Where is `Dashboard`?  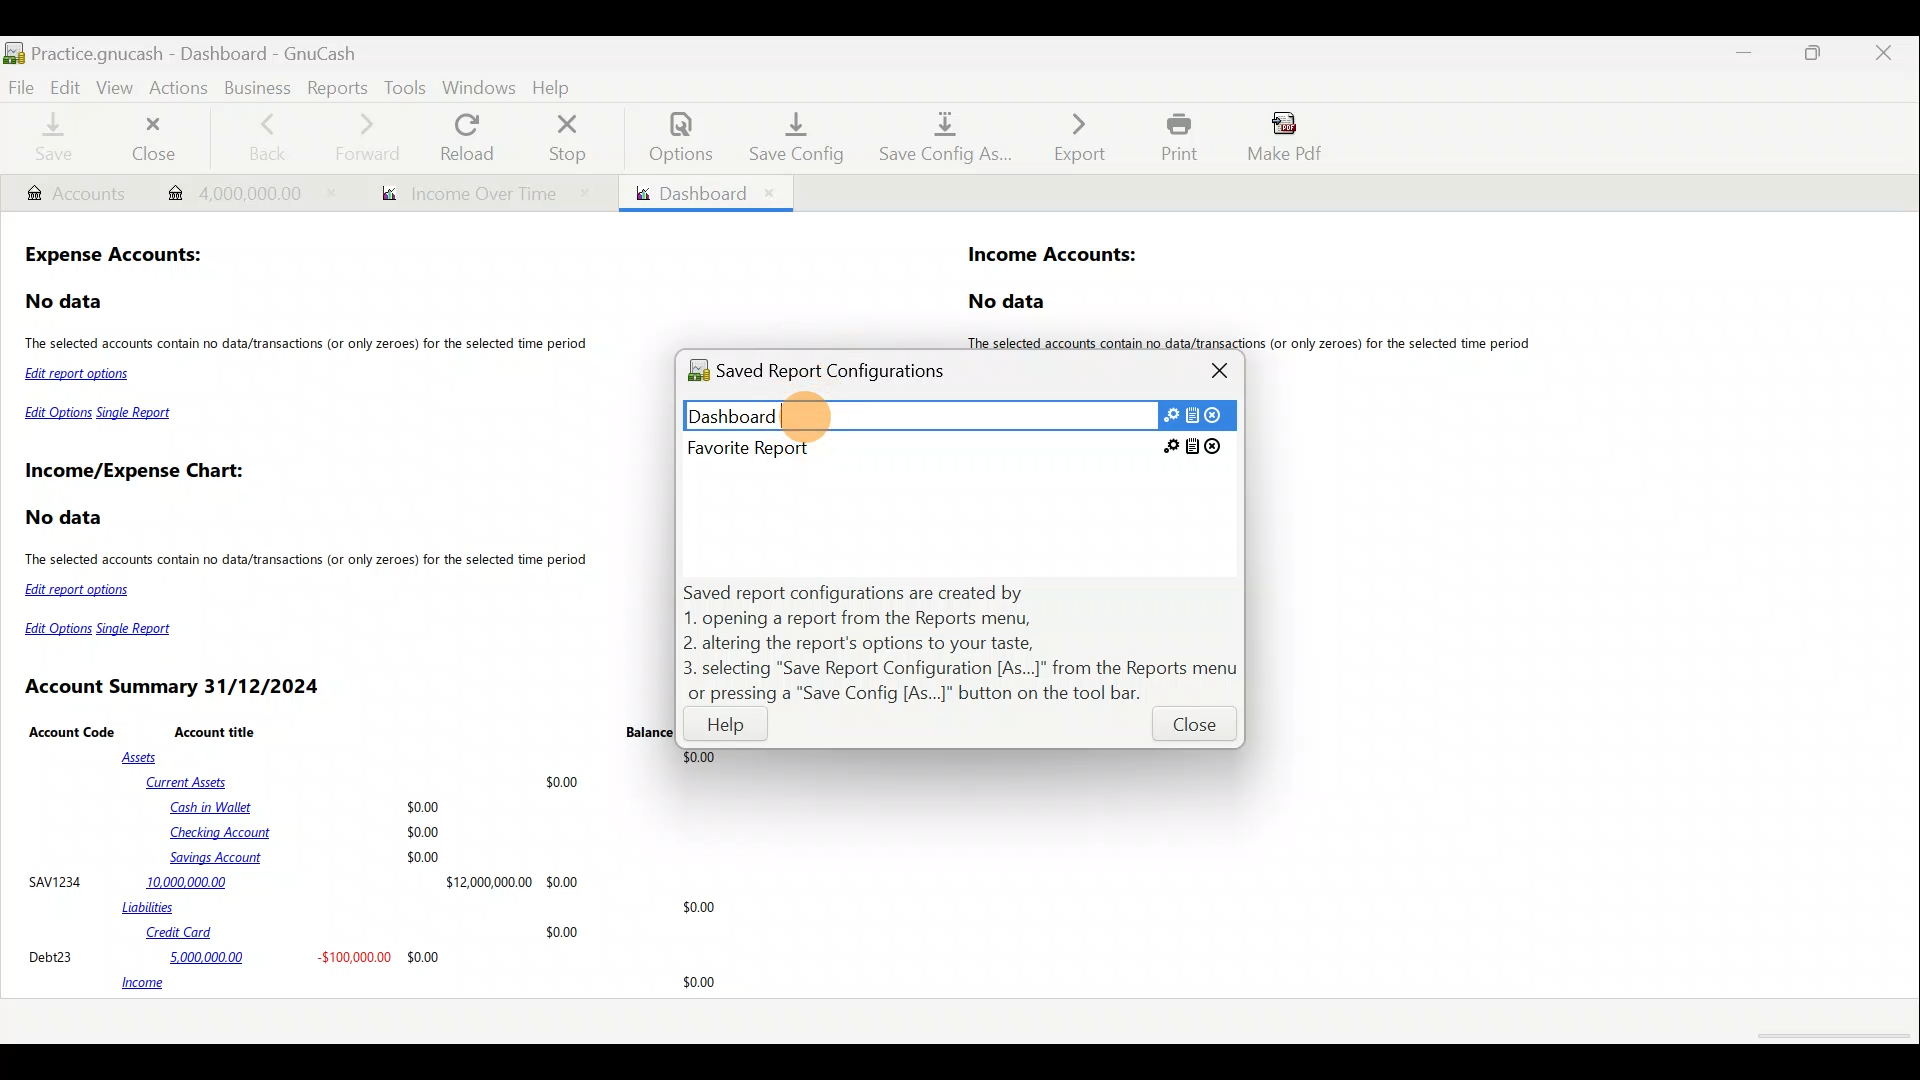 Dashboard is located at coordinates (704, 193).